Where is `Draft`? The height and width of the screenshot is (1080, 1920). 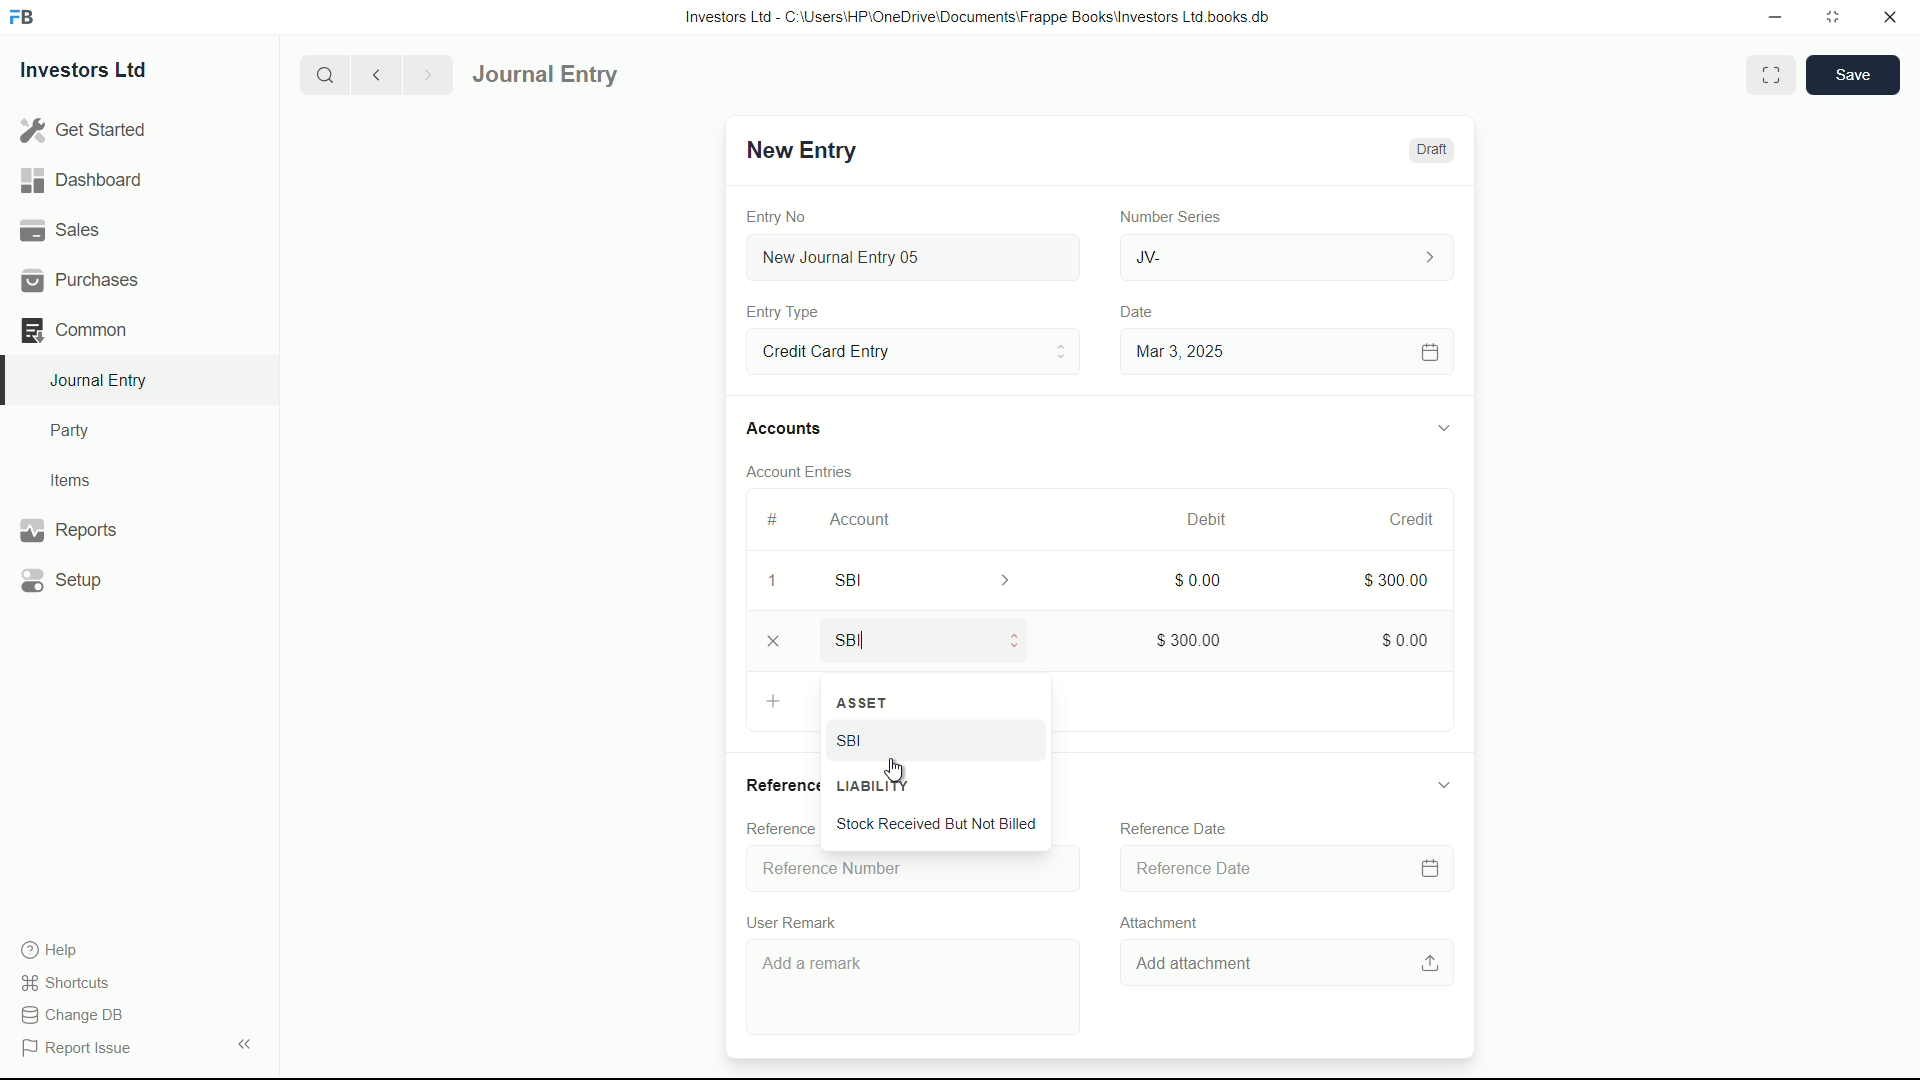
Draft is located at coordinates (1430, 150).